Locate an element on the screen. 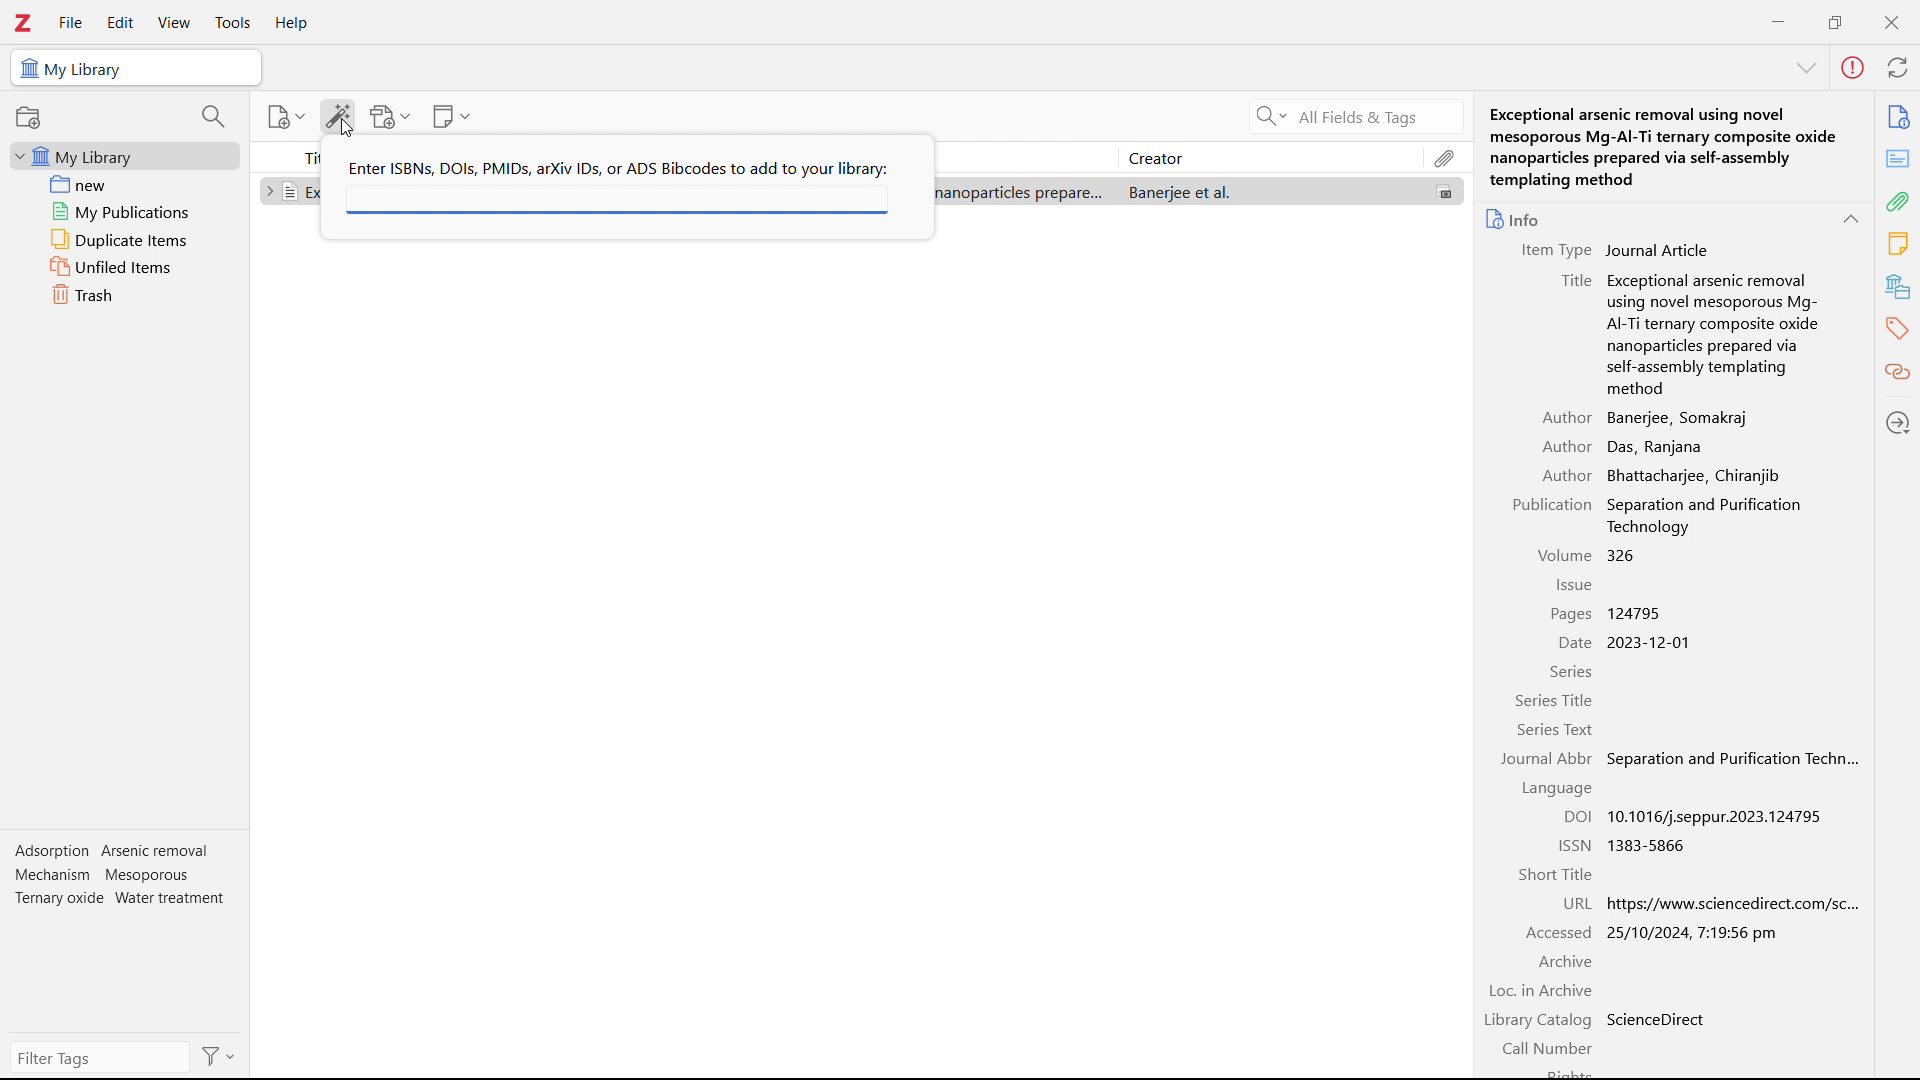 Image resolution: width=1920 pixels, height=1080 pixels. edit is located at coordinates (120, 24).